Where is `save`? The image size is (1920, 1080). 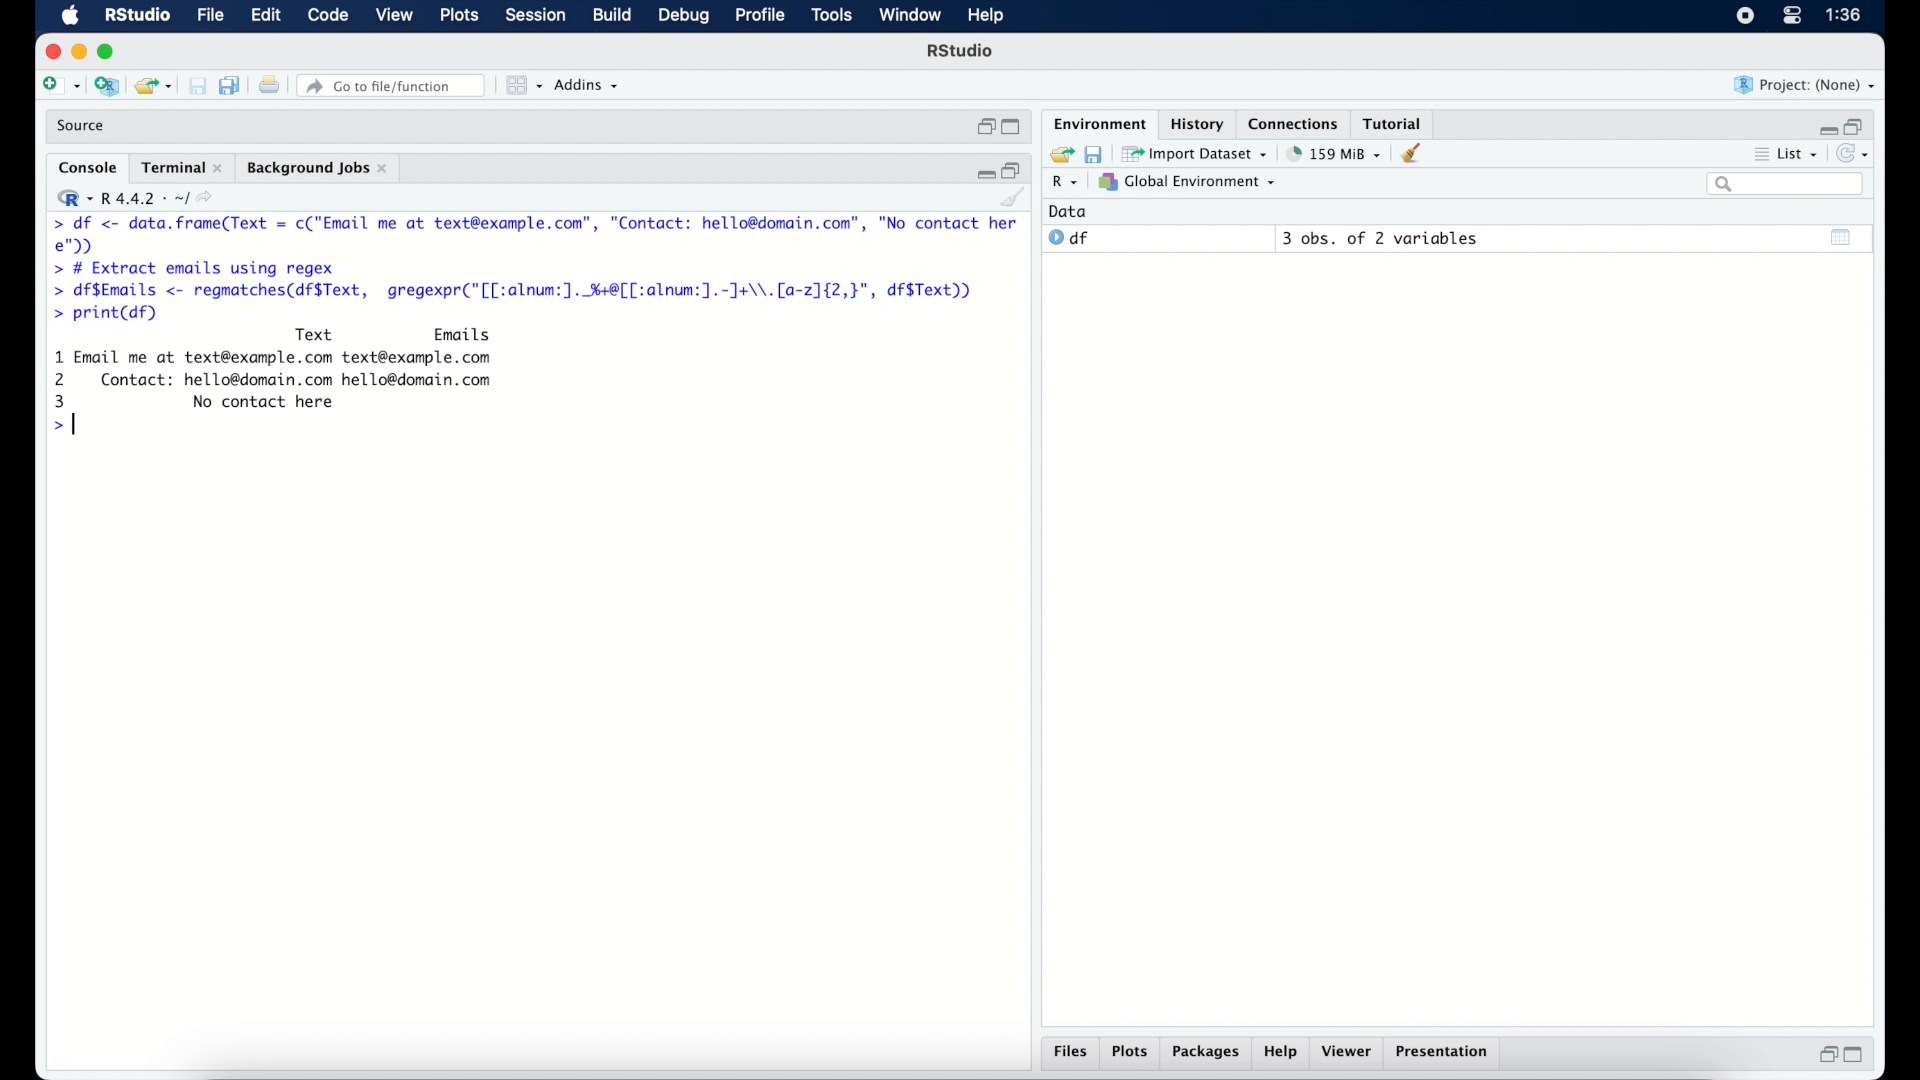
save is located at coordinates (1098, 154).